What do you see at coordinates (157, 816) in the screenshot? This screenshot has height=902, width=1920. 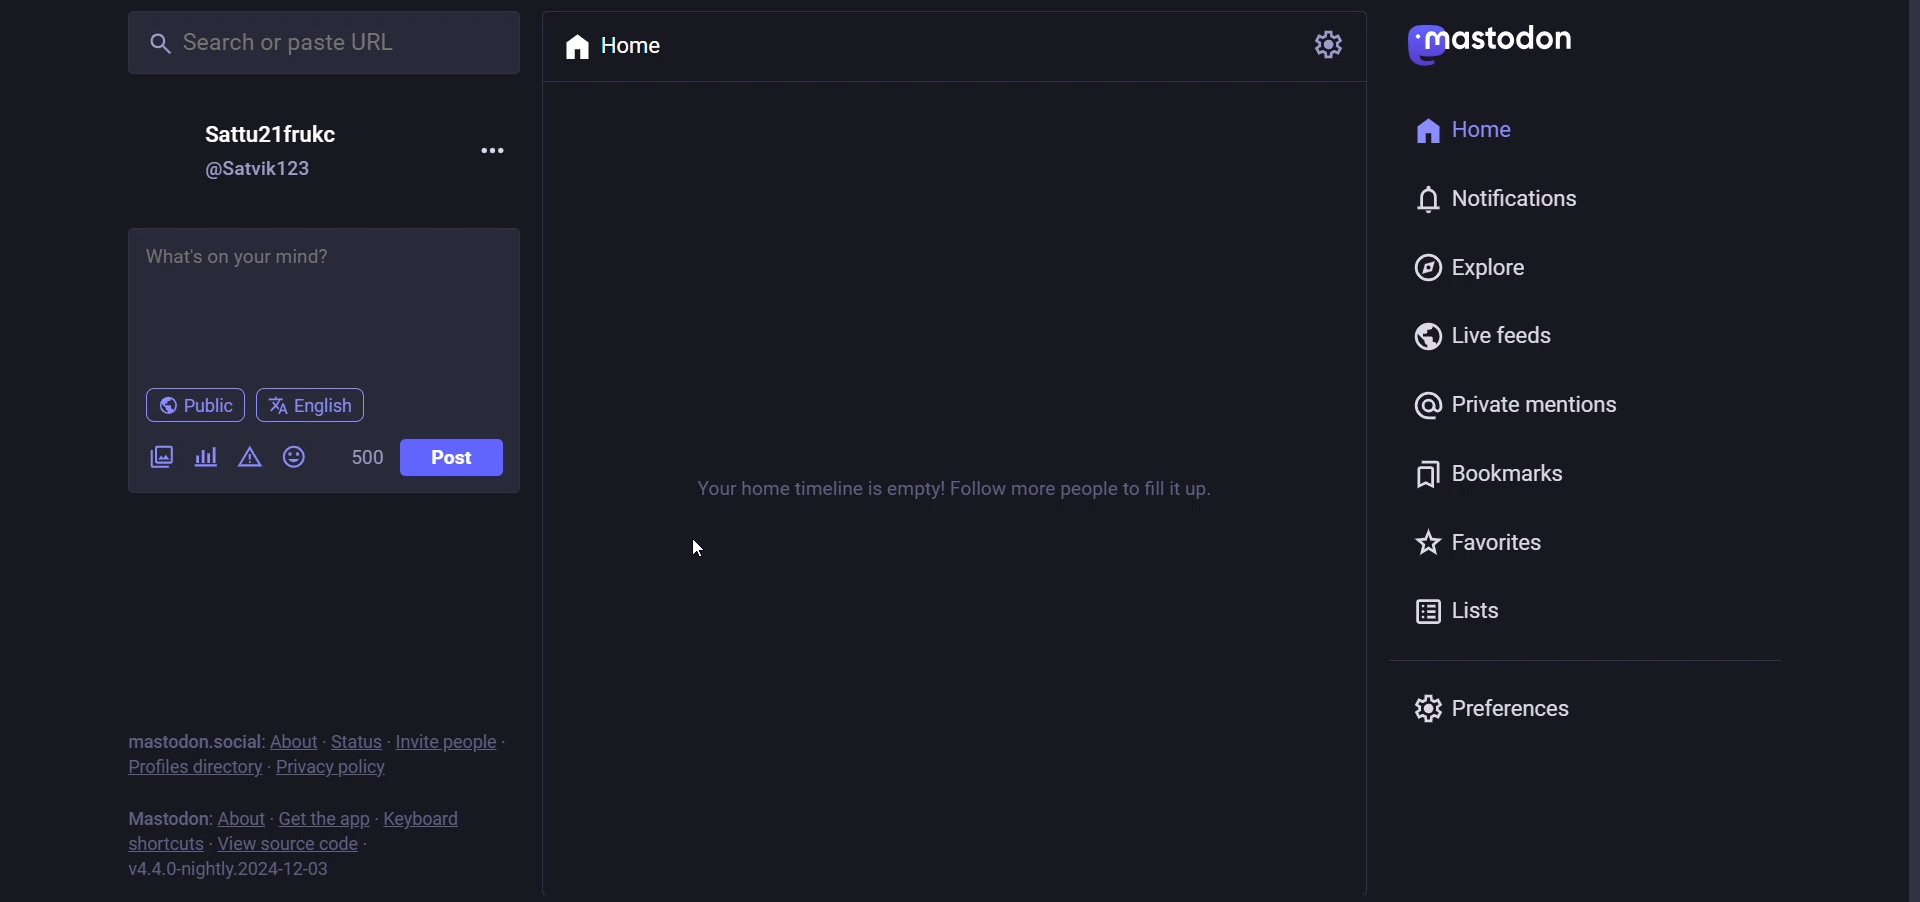 I see `mastodon` at bounding box center [157, 816].